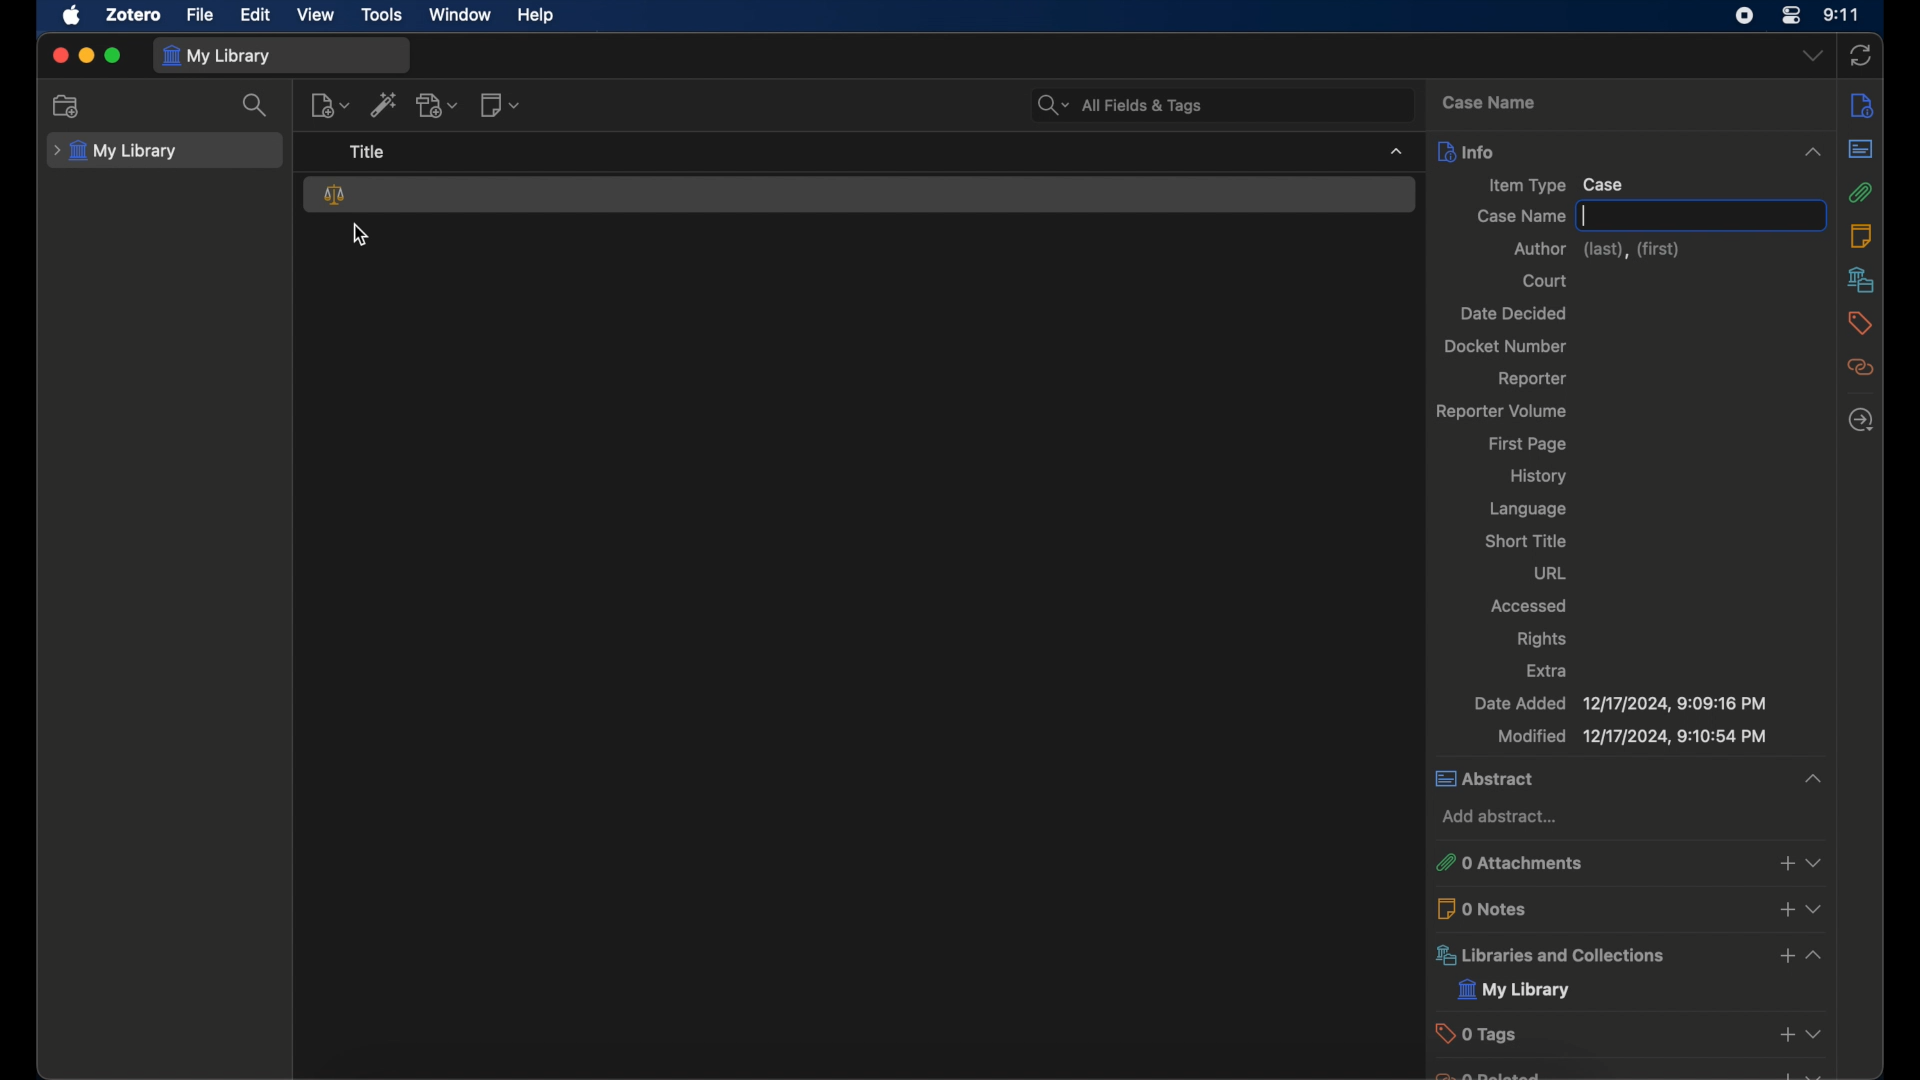  Describe the element at coordinates (461, 15) in the screenshot. I see `window` at that location.